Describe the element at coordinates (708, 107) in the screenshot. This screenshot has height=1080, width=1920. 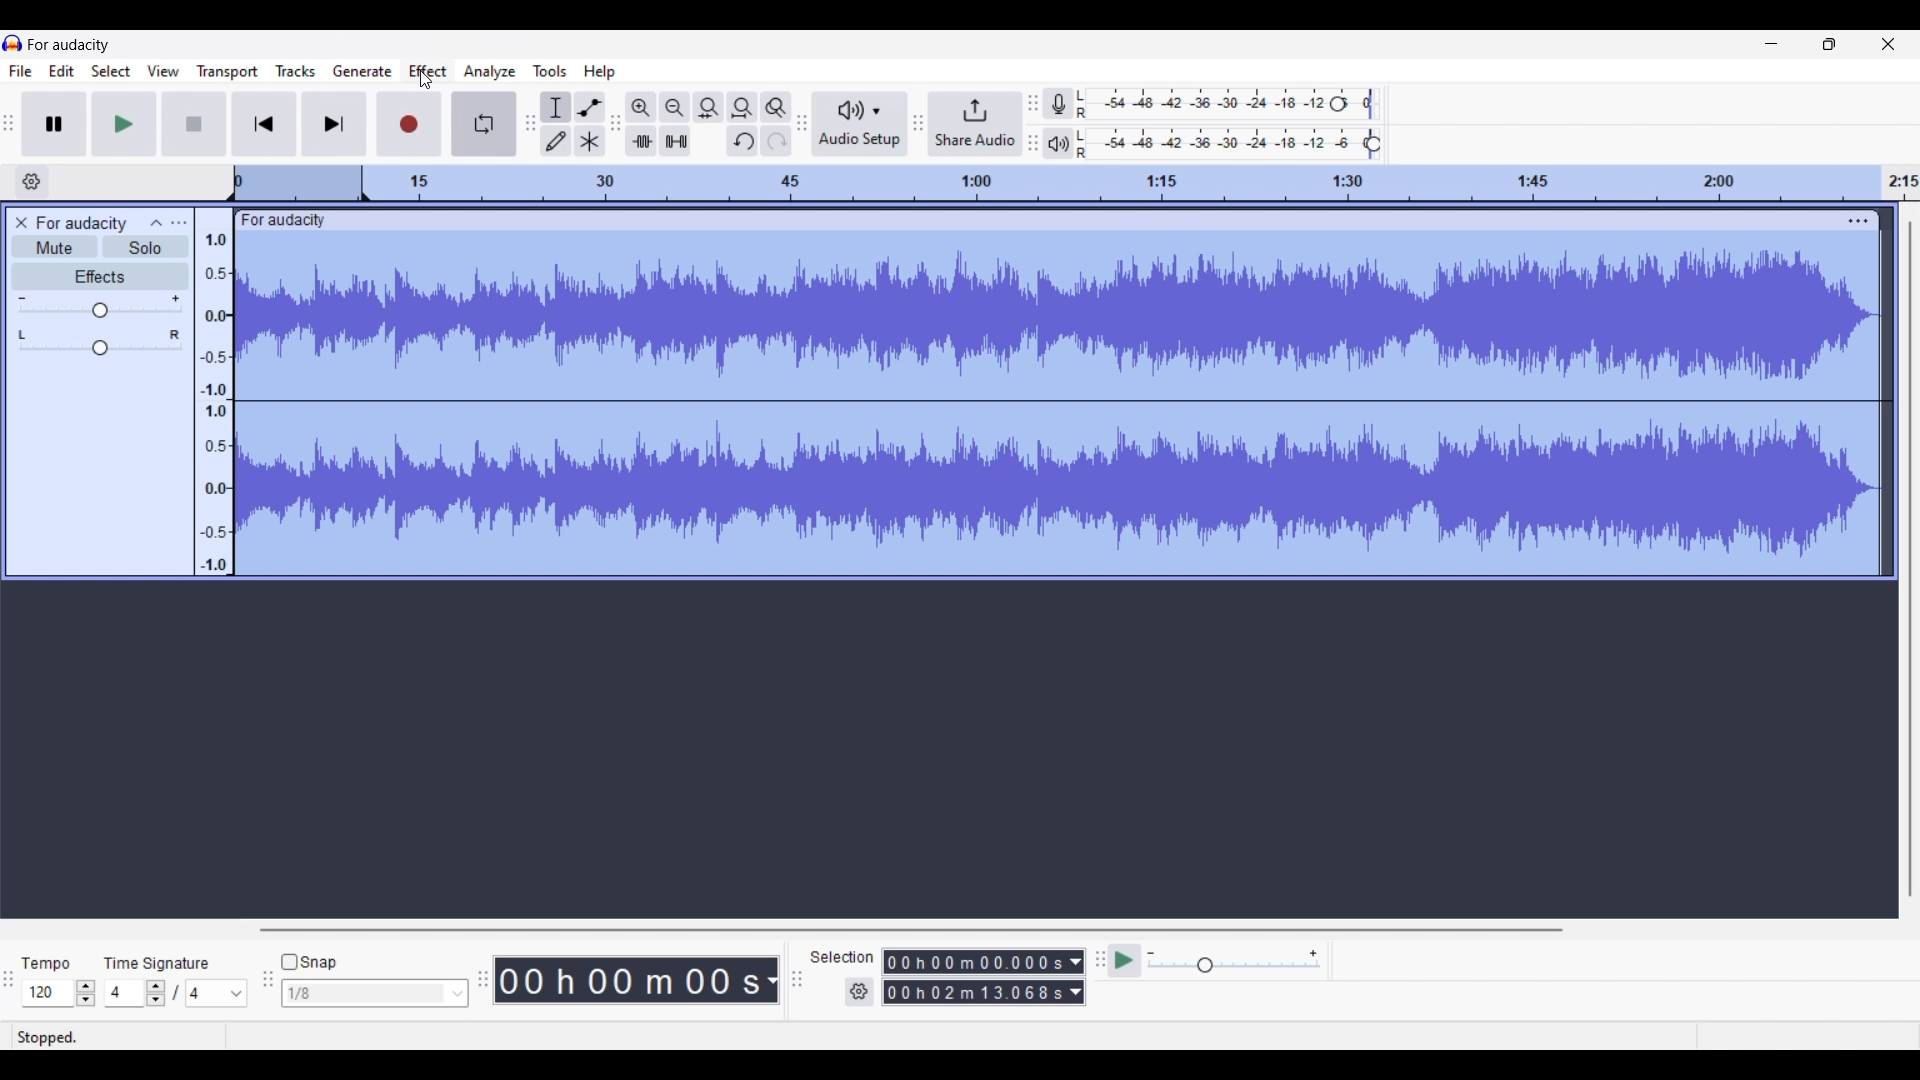
I see `Fit selection to width` at that location.